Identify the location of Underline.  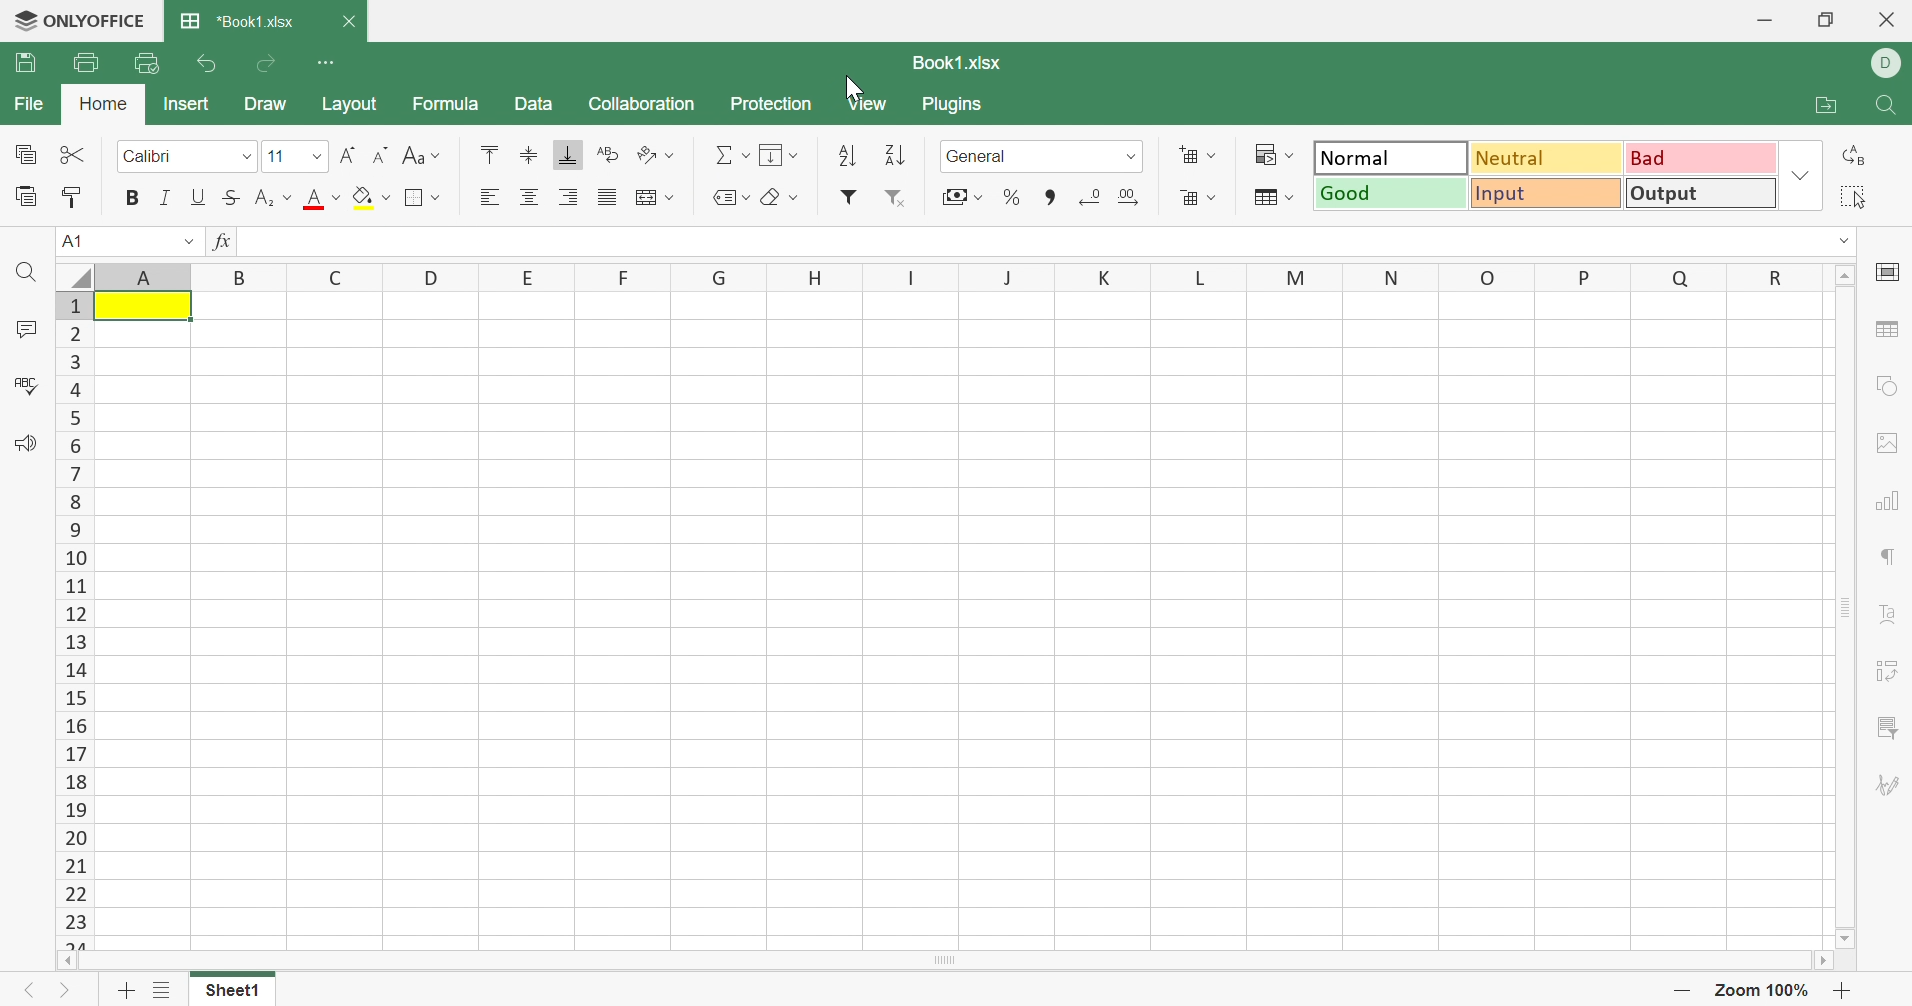
(199, 195).